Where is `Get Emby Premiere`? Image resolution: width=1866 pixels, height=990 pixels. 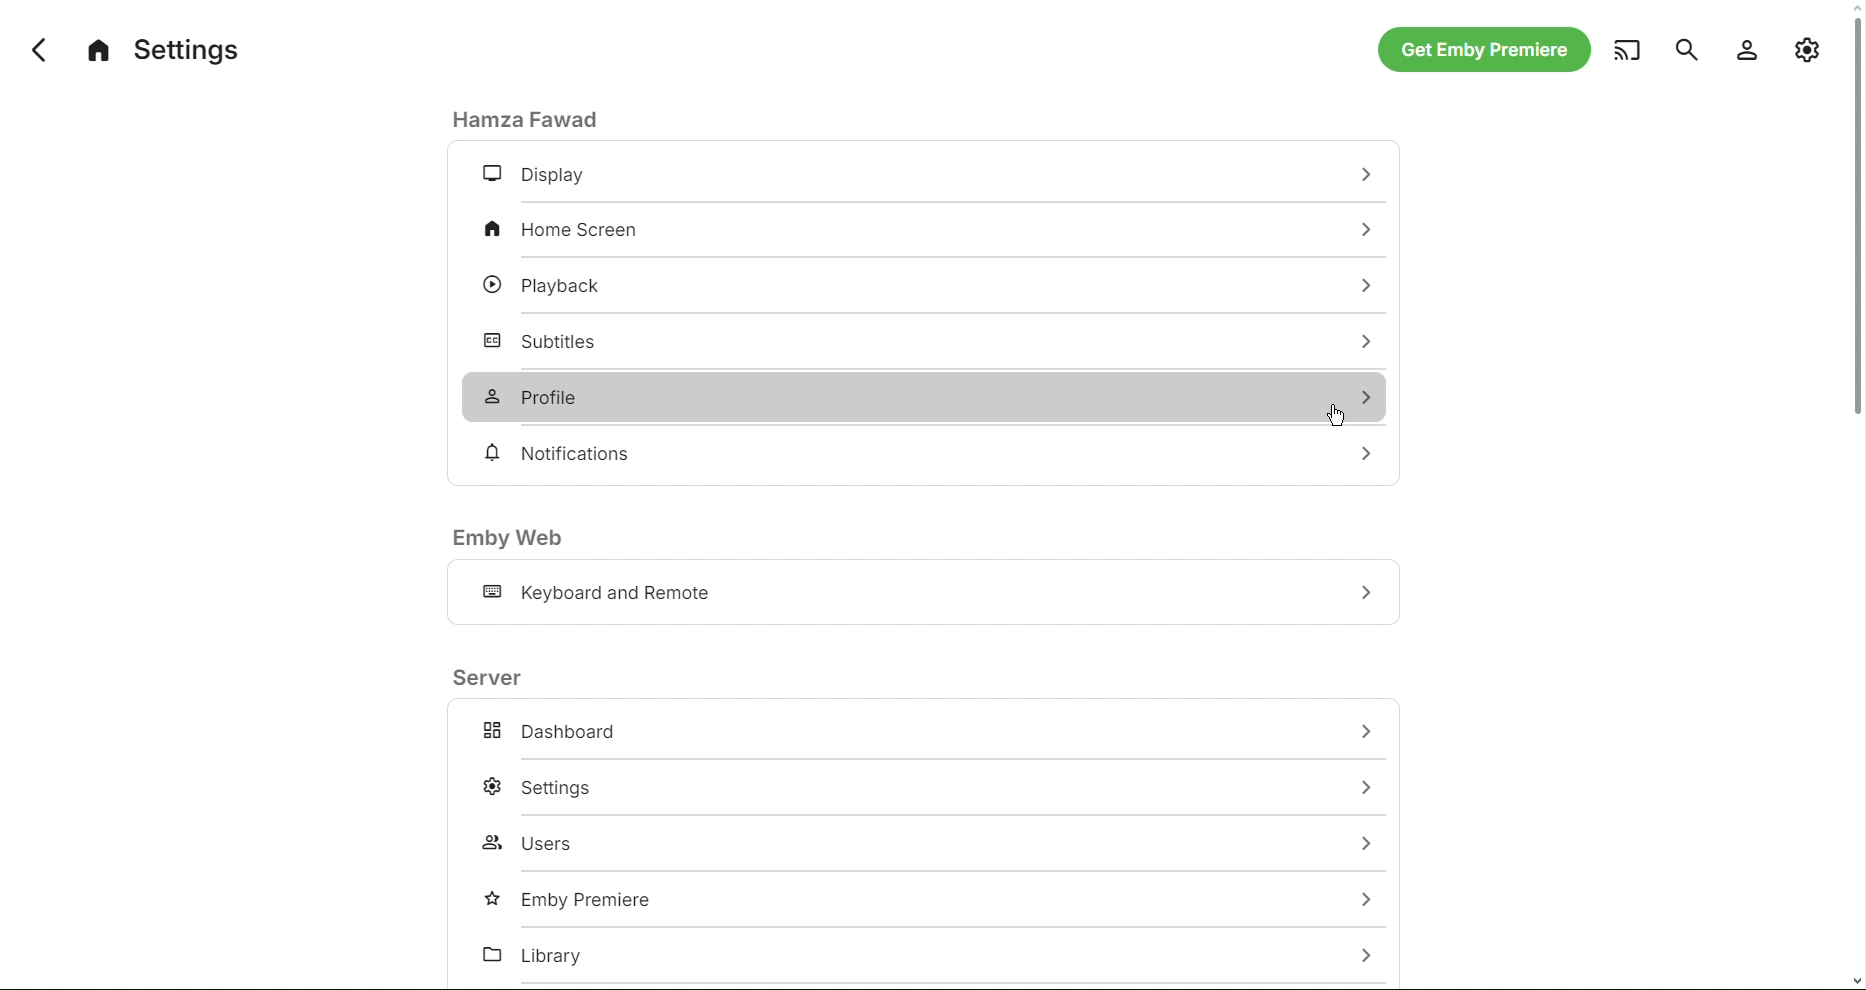 Get Emby Premiere is located at coordinates (1482, 52).